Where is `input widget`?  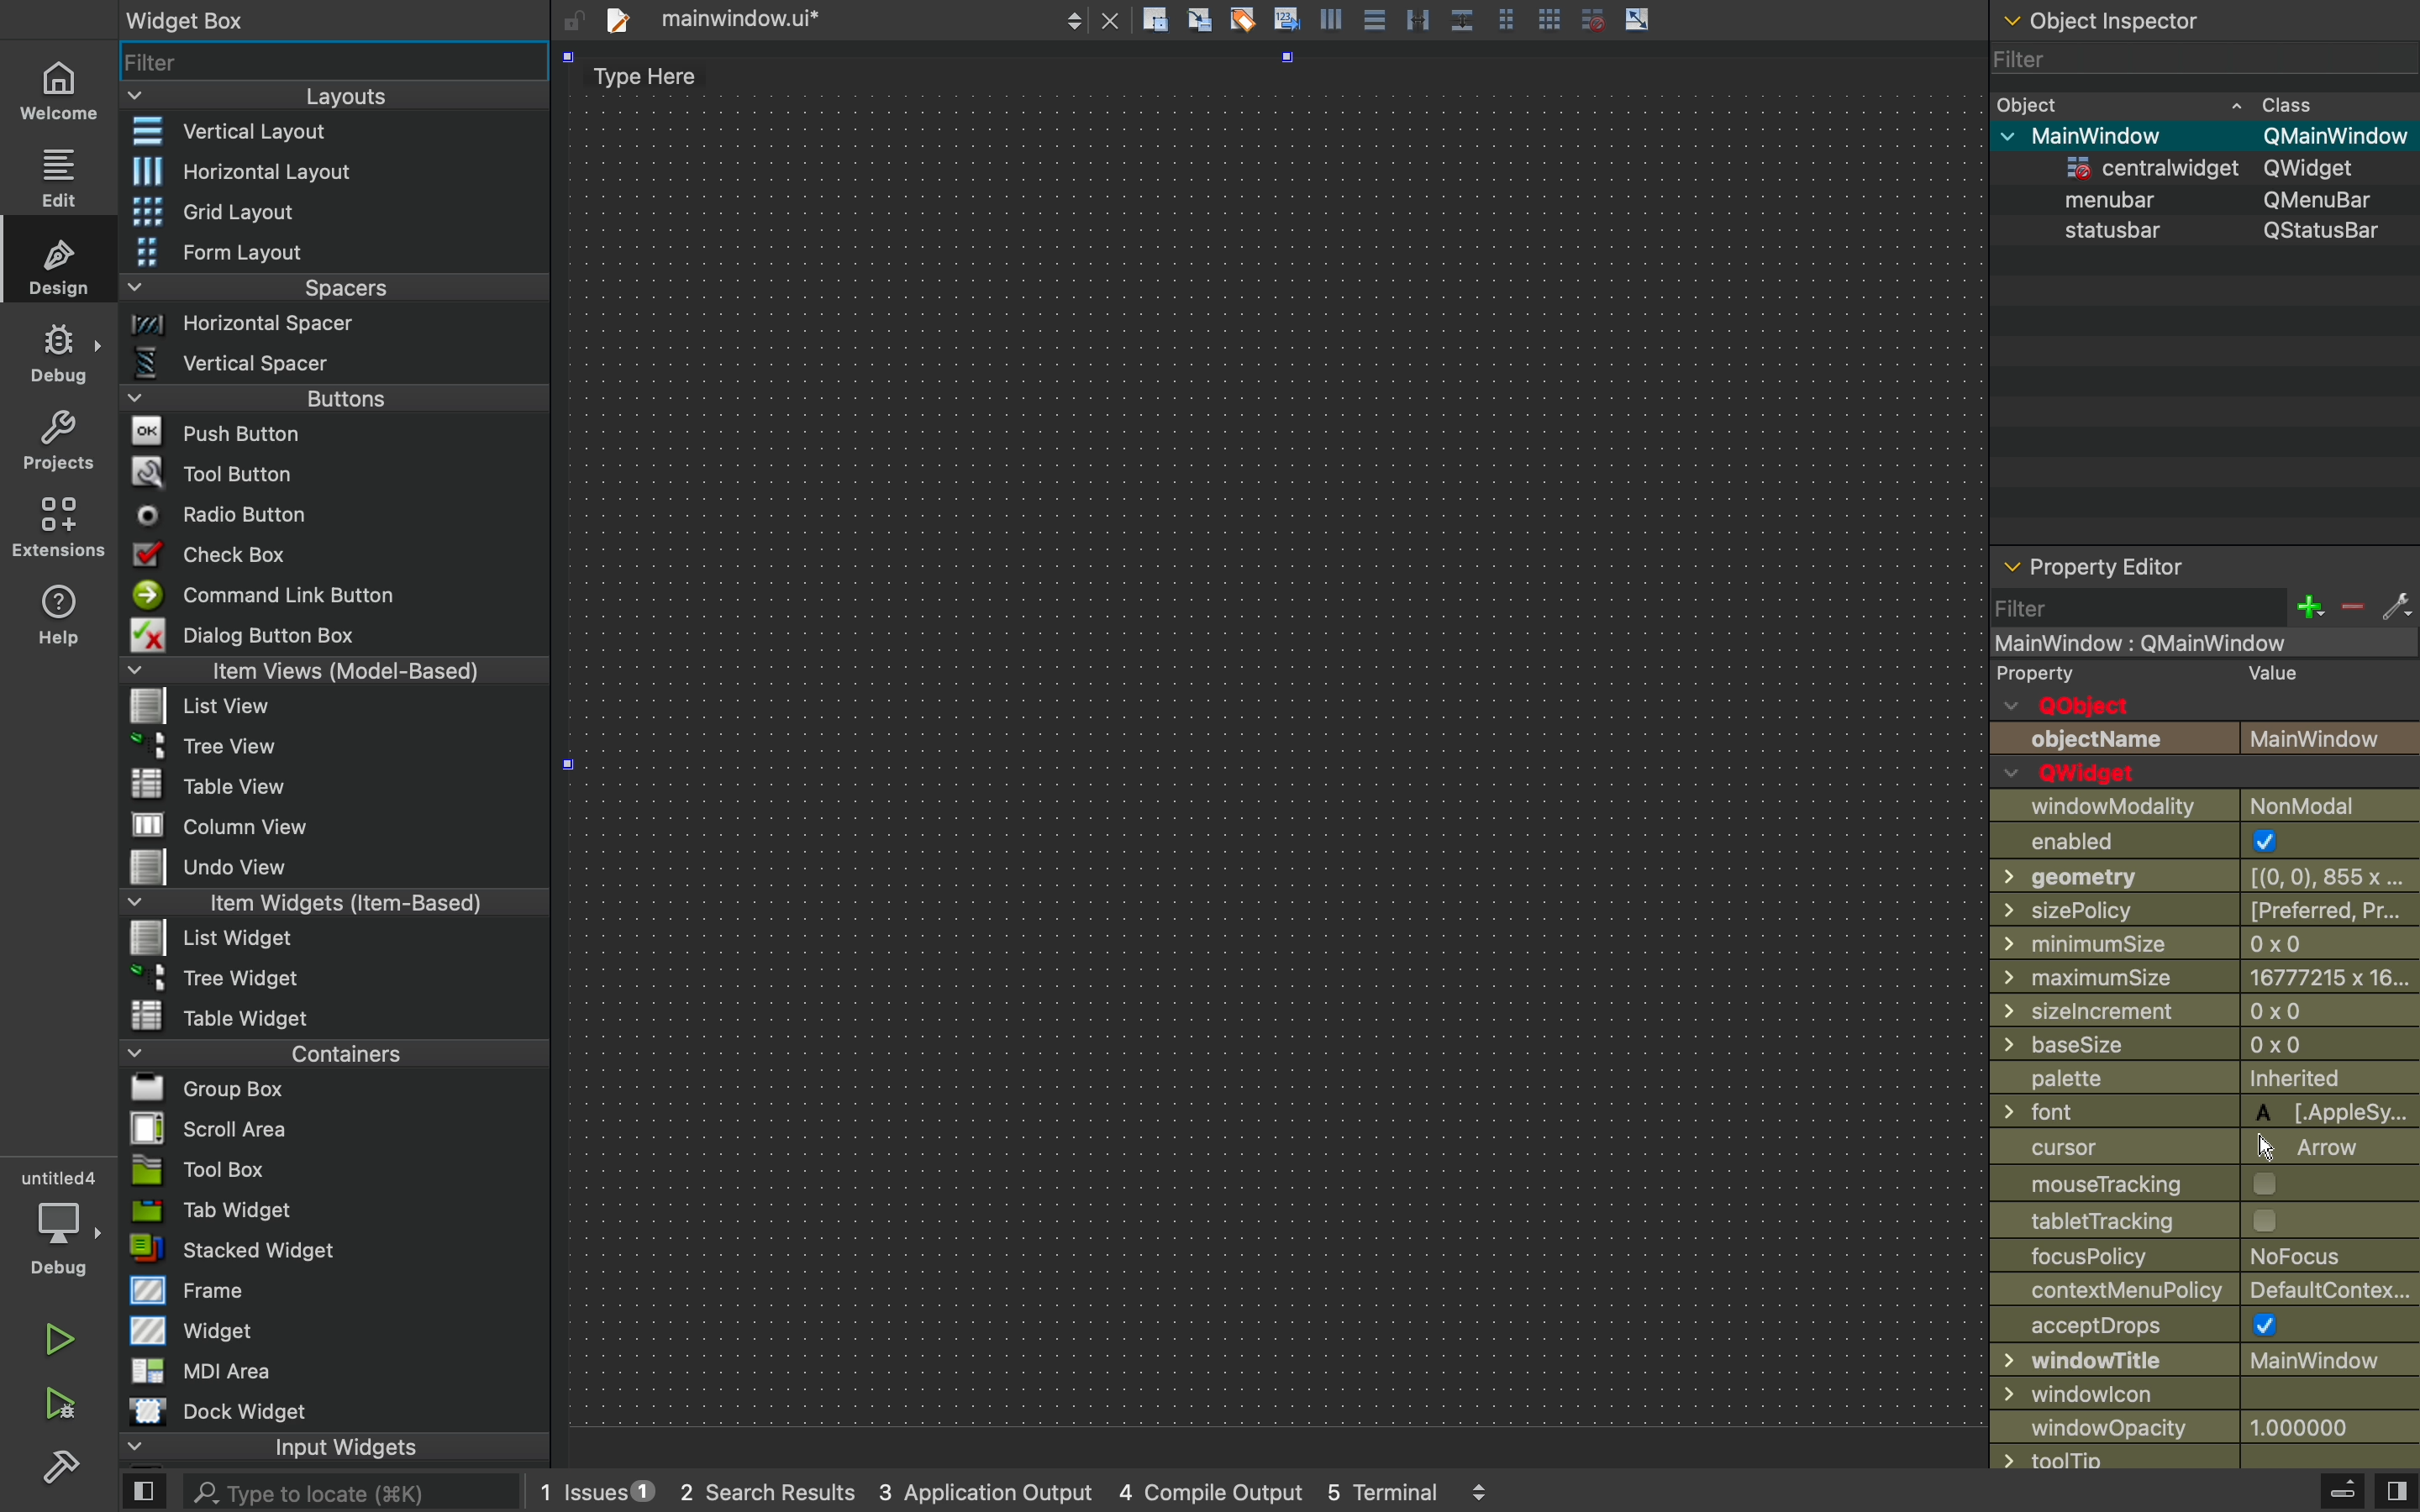 input widget is located at coordinates (324, 1449).